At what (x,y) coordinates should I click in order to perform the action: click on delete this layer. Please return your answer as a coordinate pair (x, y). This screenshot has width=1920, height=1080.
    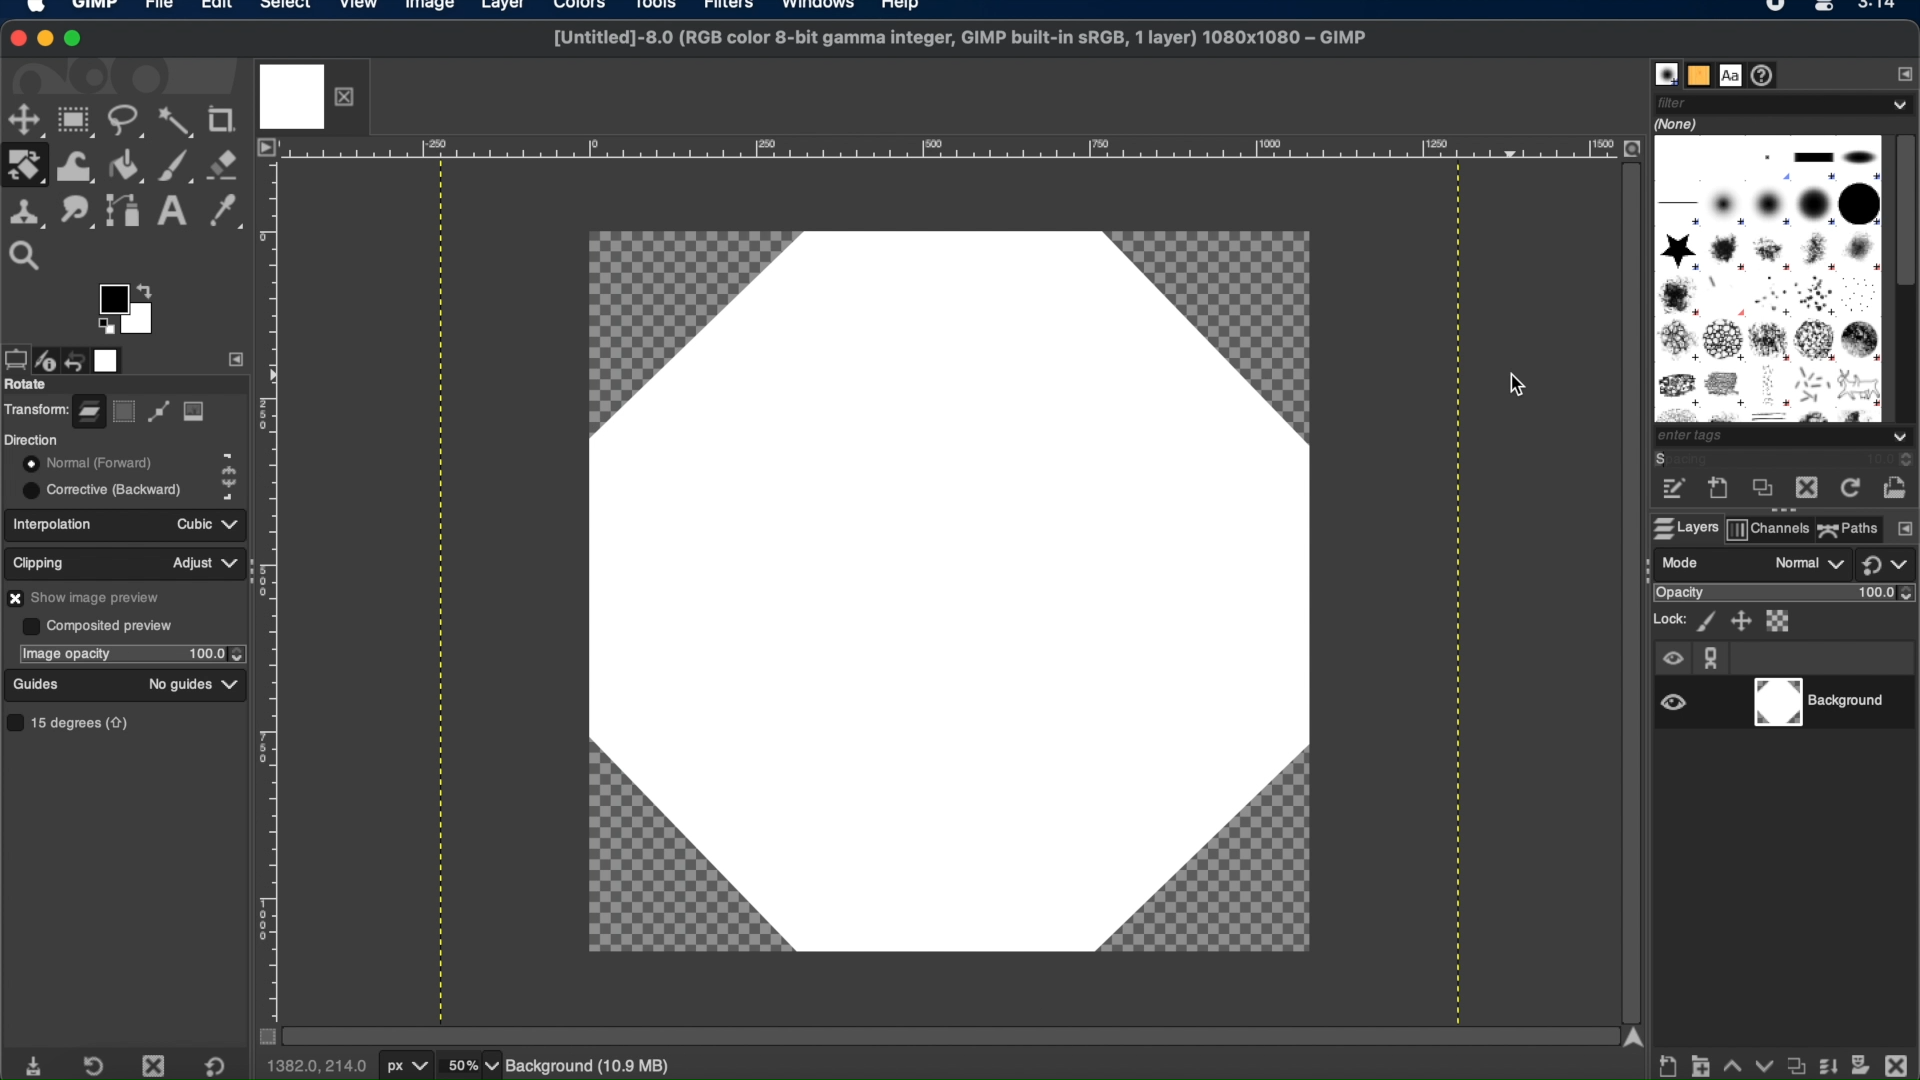
    Looking at the image, I should click on (1896, 1060).